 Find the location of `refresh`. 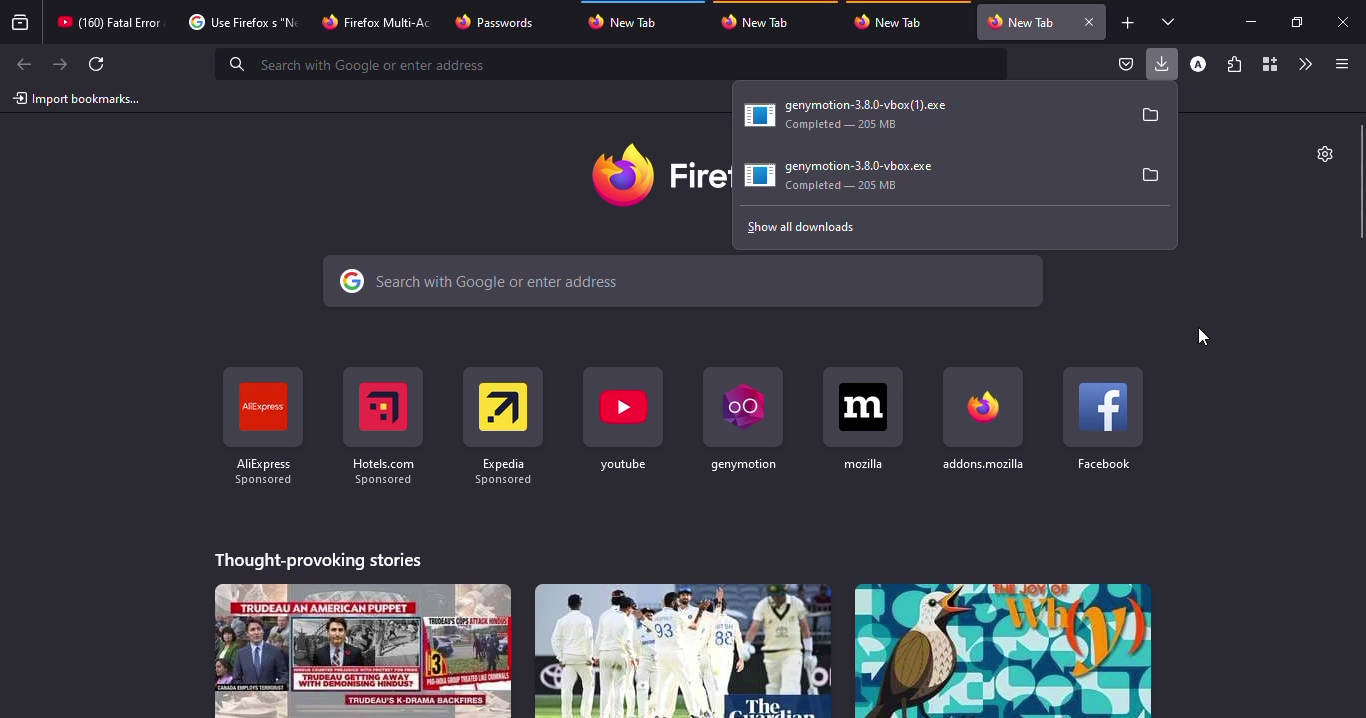

refresh is located at coordinates (98, 64).